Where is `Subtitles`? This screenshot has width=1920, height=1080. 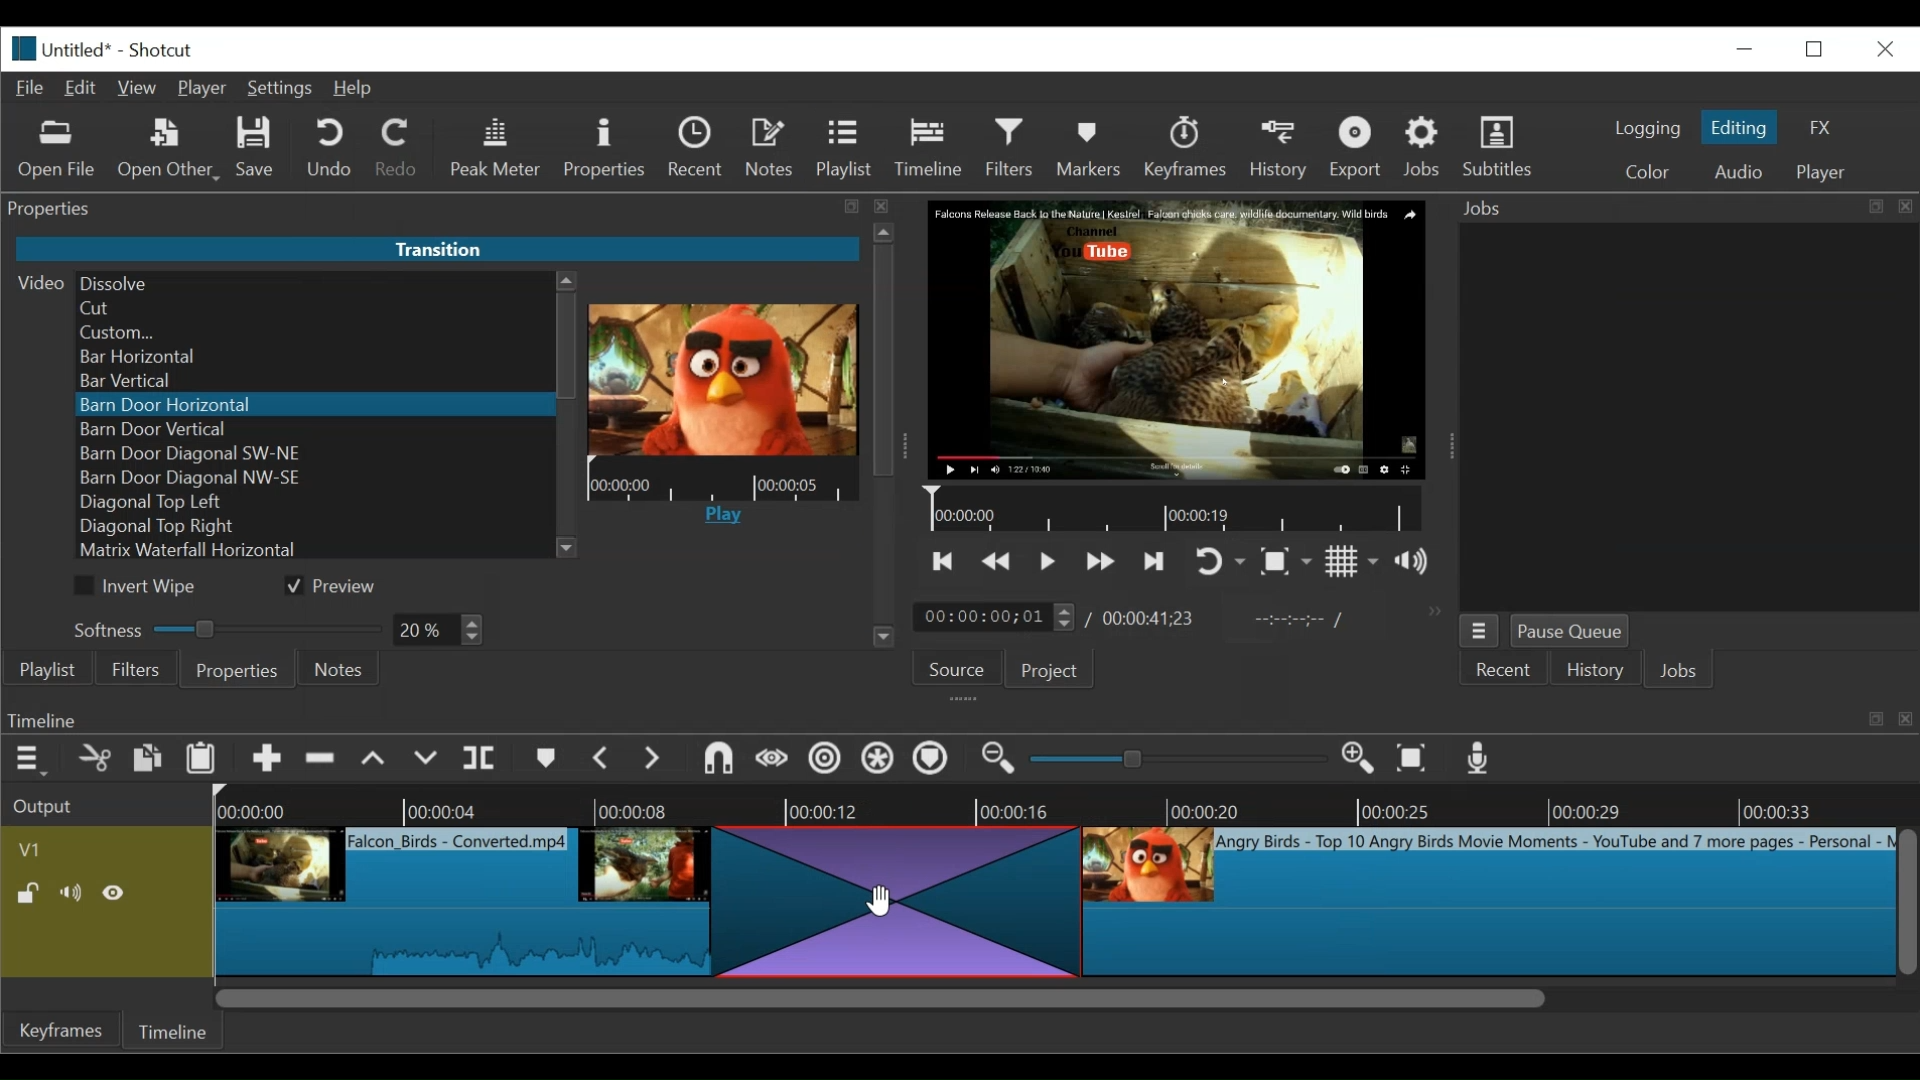
Subtitles is located at coordinates (1499, 146).